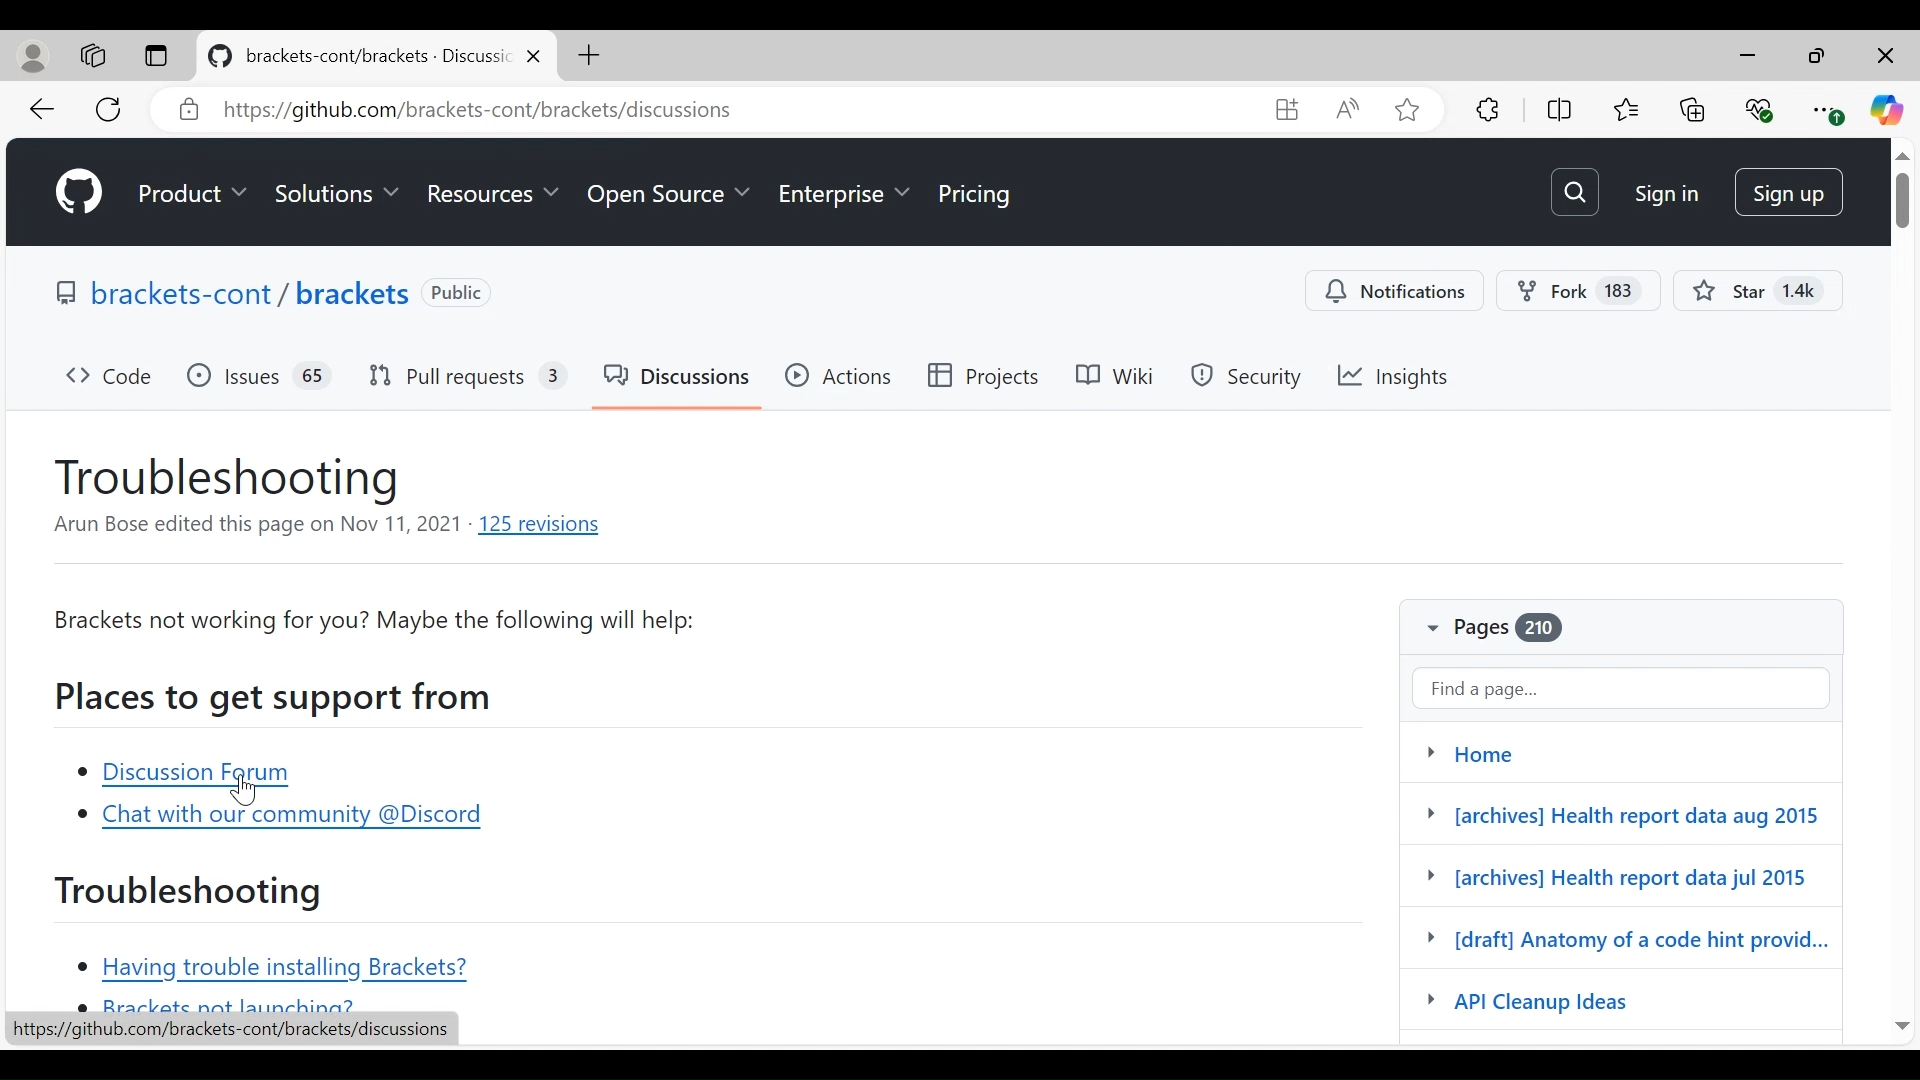 The height and width of the screenshot is (1080, 1920). What do you see at coordinates (1619, 685) in the screenshot?
I see `Find a page` at bounding box center [1619, 685].